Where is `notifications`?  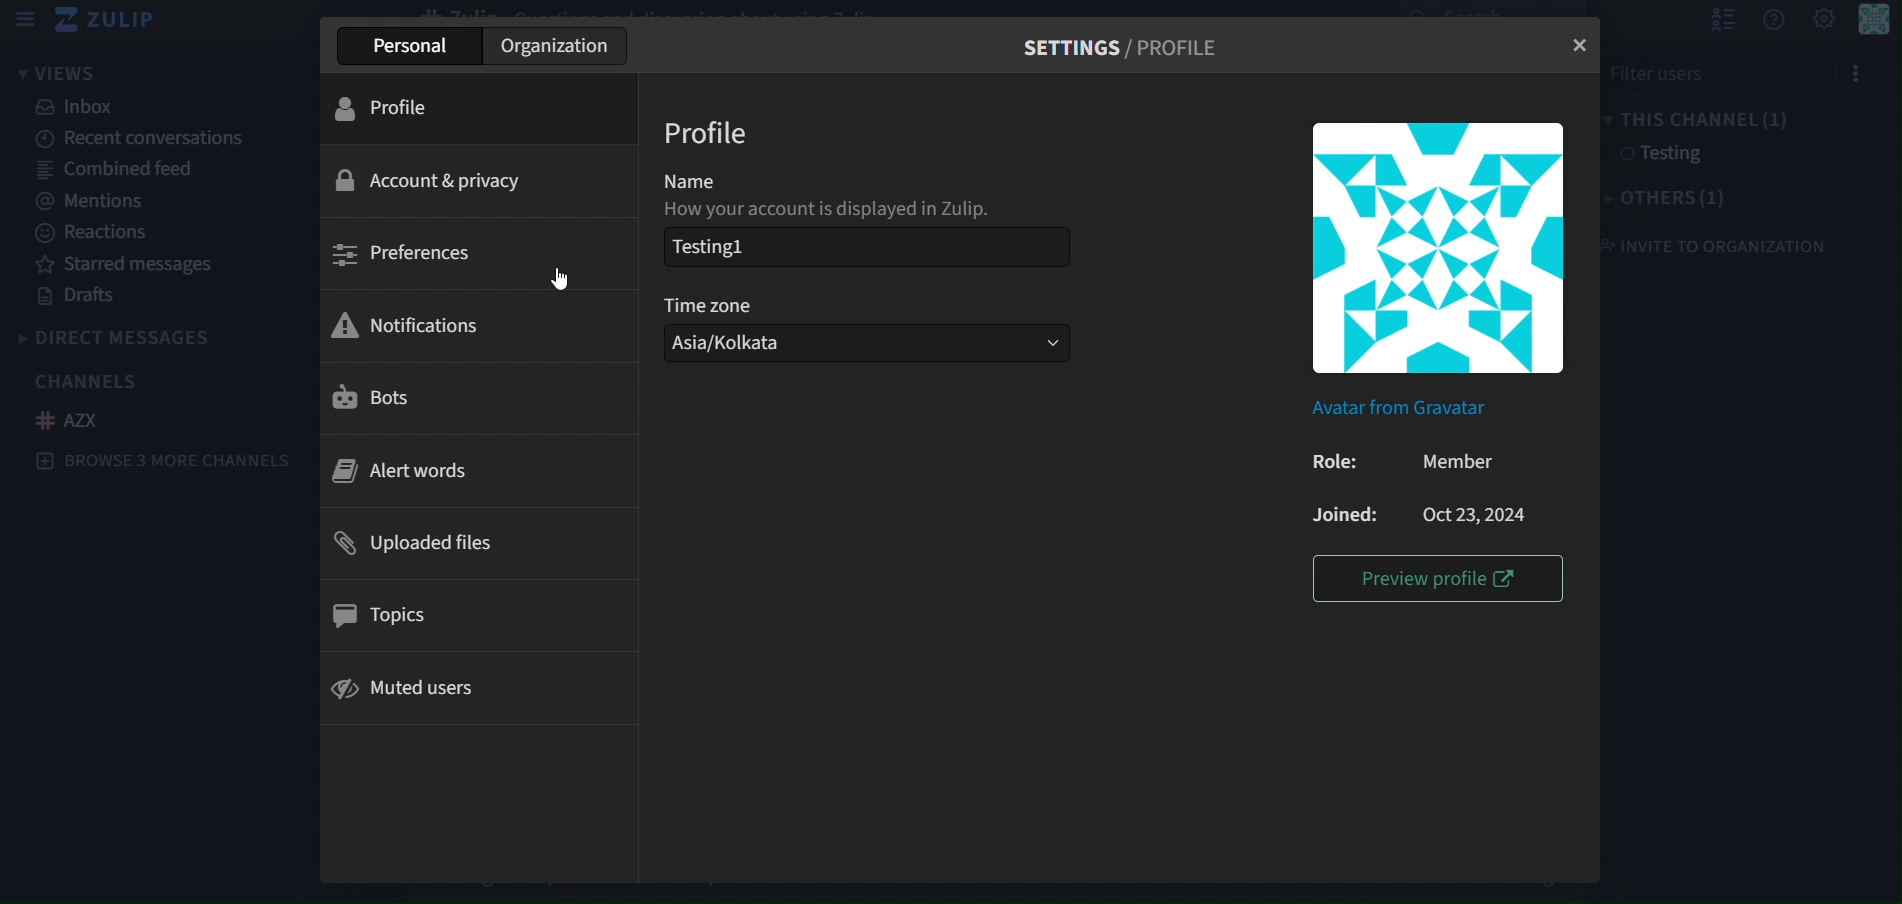 notifications is located at coordinates (409, 325).